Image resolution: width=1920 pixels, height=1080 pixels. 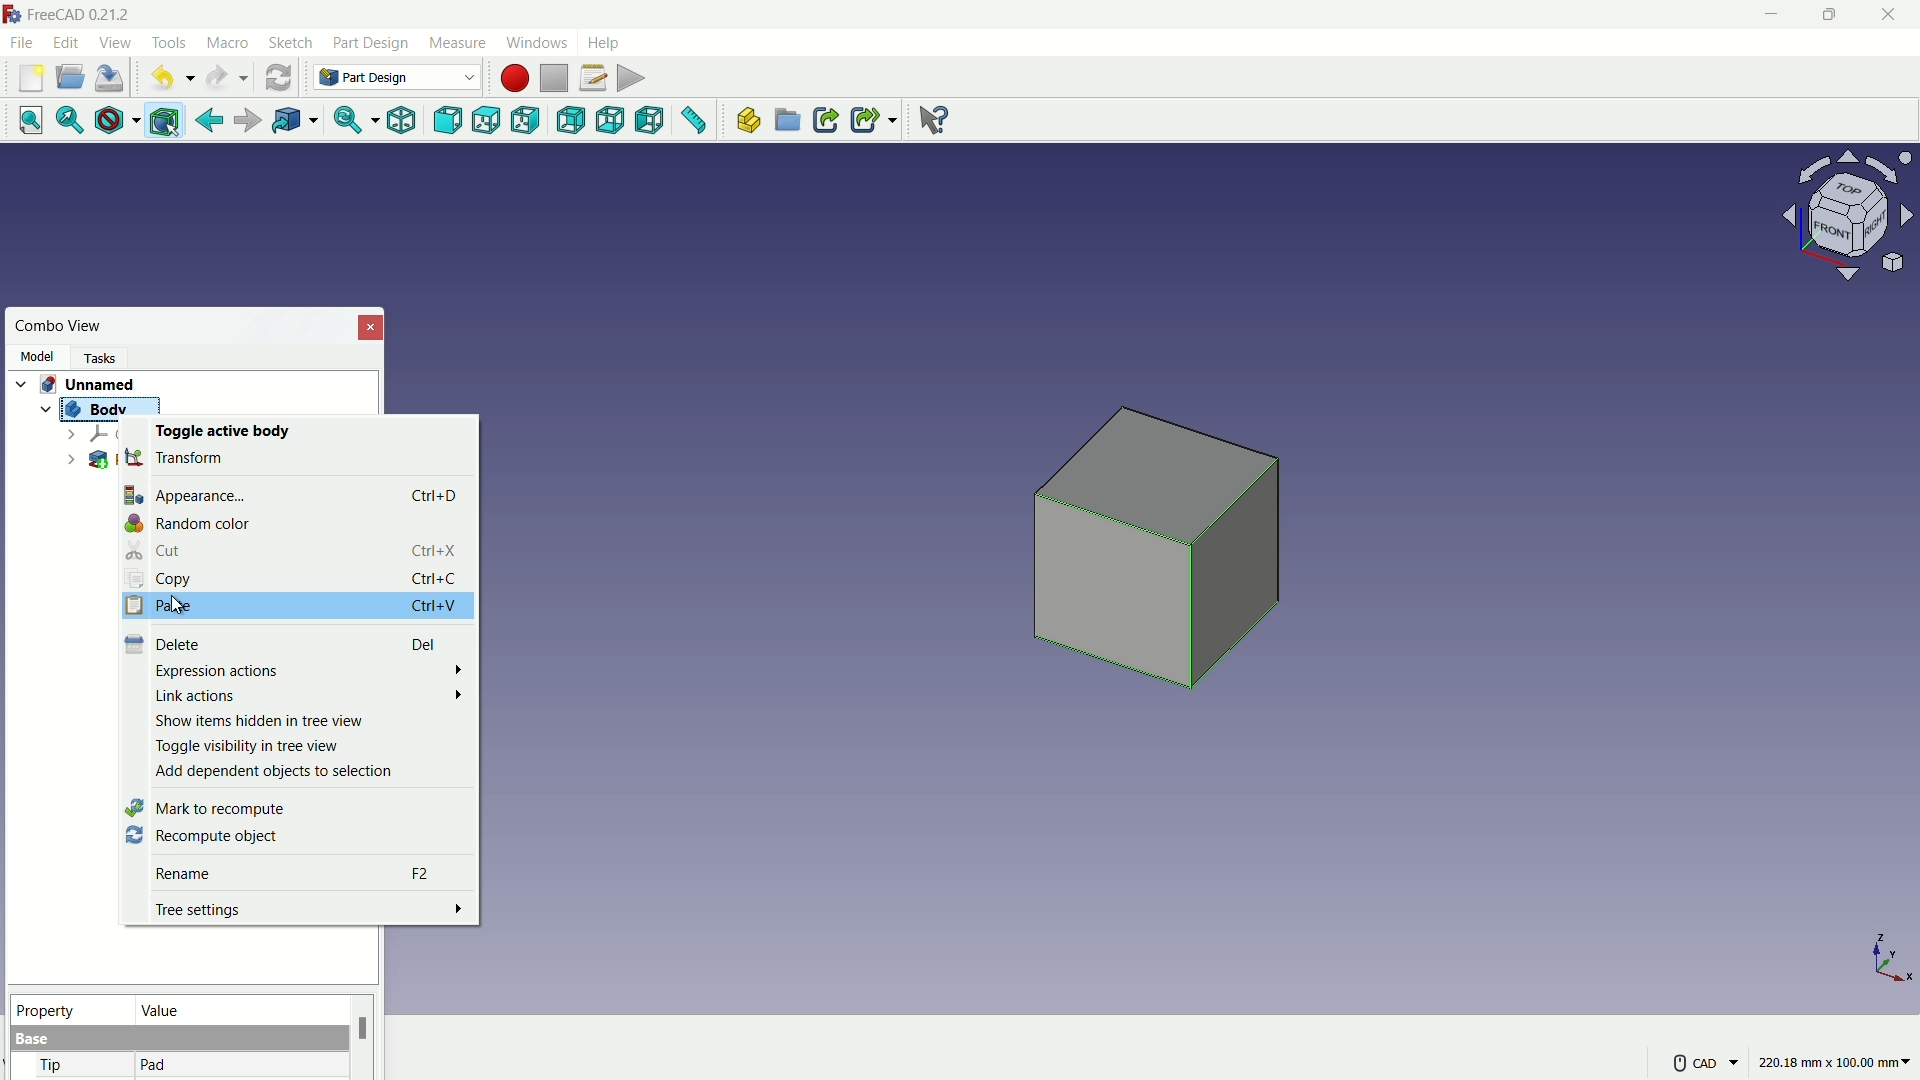 I want to click on cube, so click(x=1163, y=558).